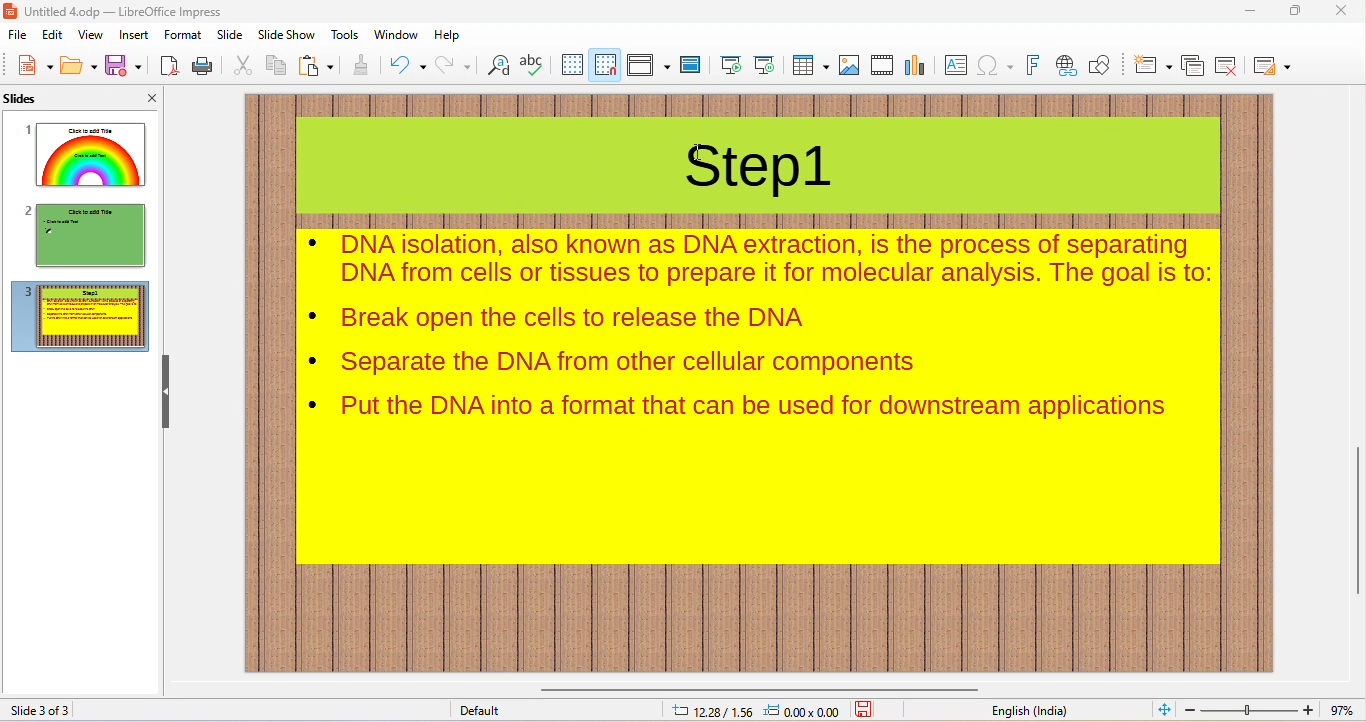 The width and height of the screenshot is (1366, 722). I want to click on file, so click(19, 35).